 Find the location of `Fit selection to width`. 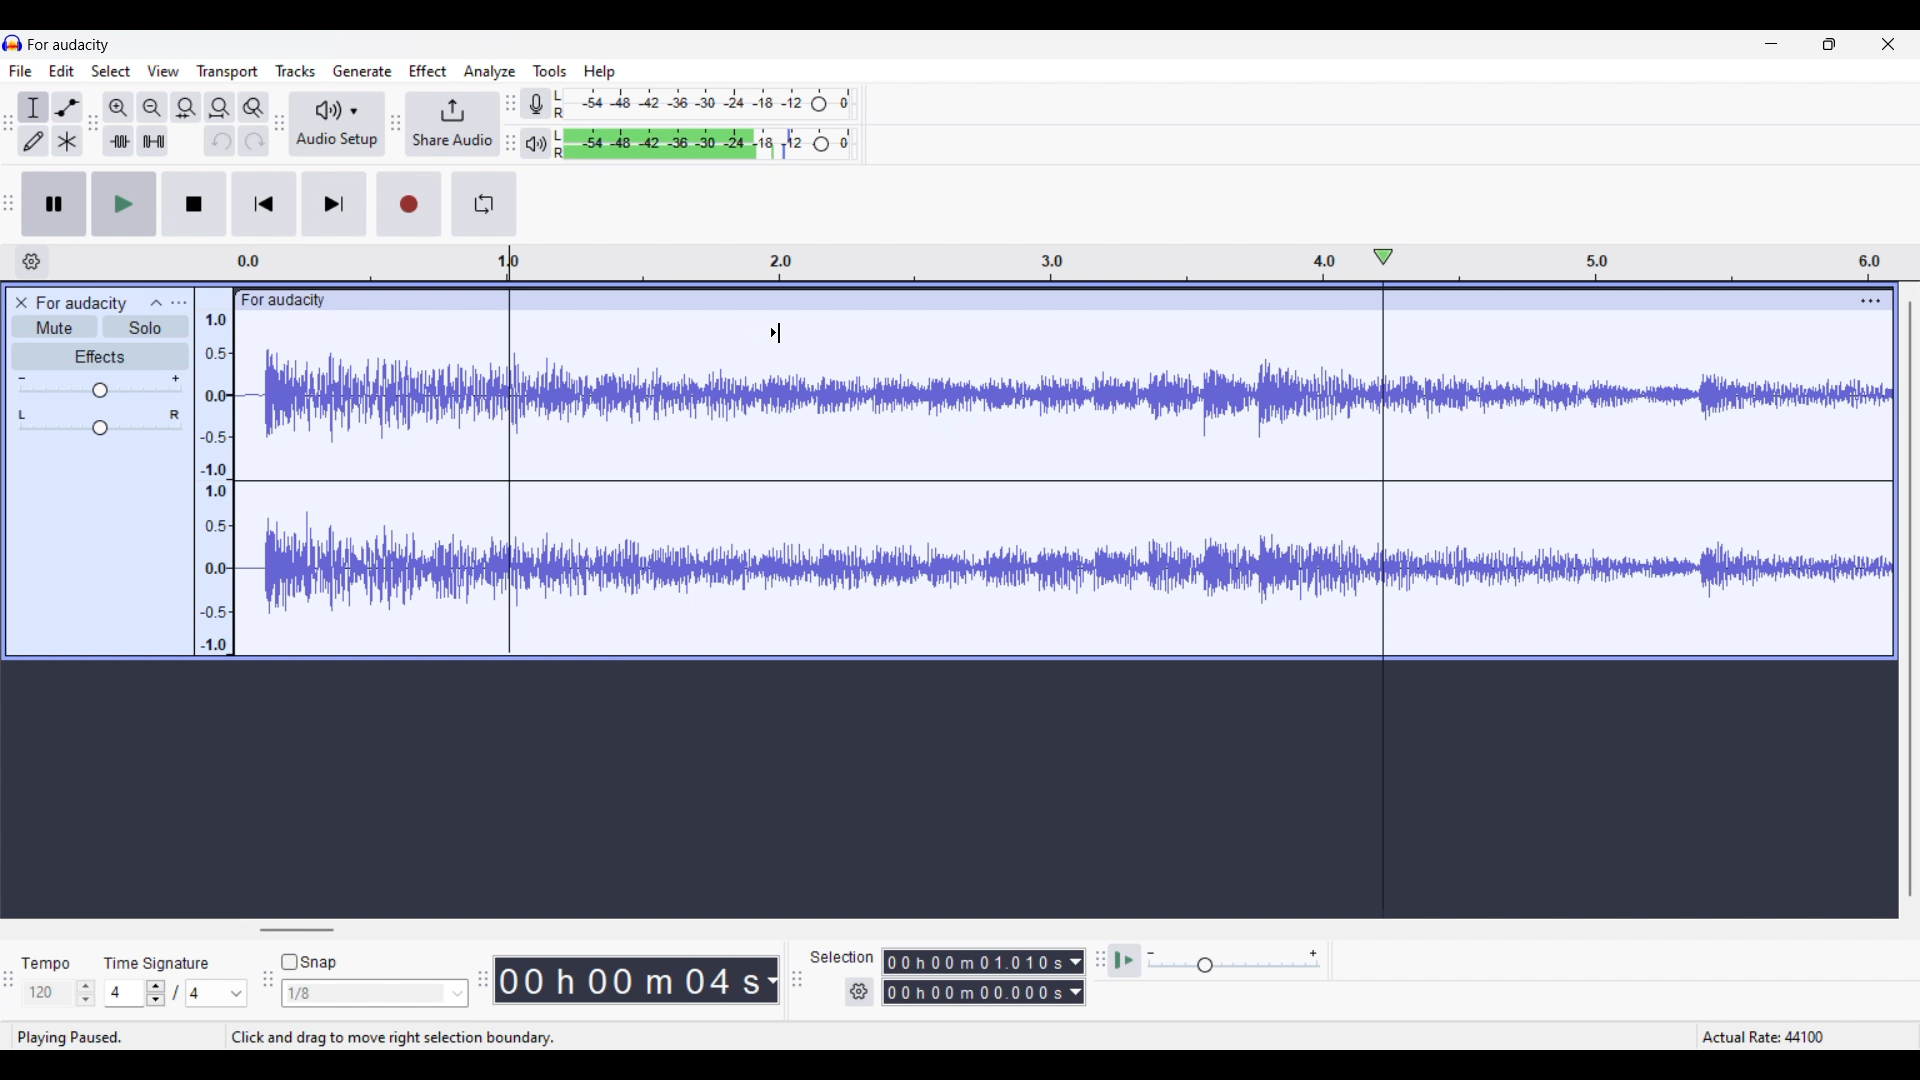

Fit selection to width is located at coordinates (187, 108).